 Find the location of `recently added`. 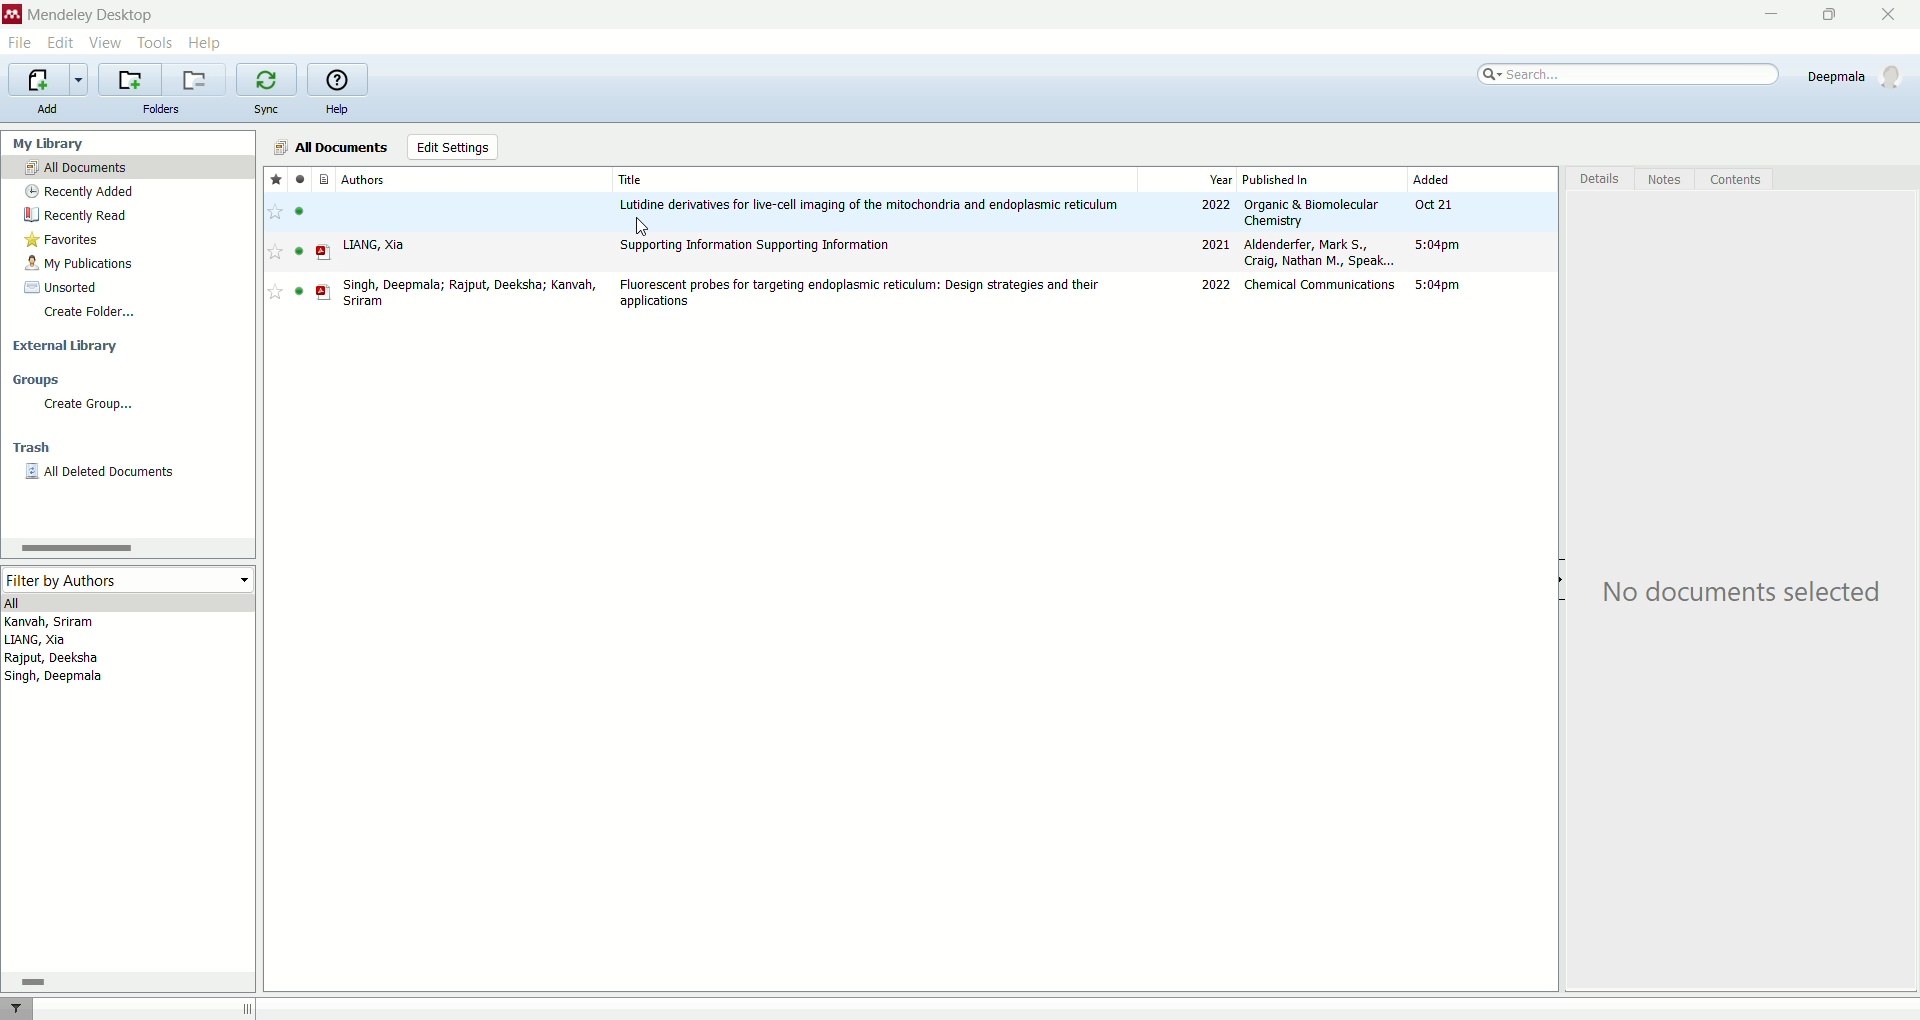

recently added is located at coordinates (77, 193).